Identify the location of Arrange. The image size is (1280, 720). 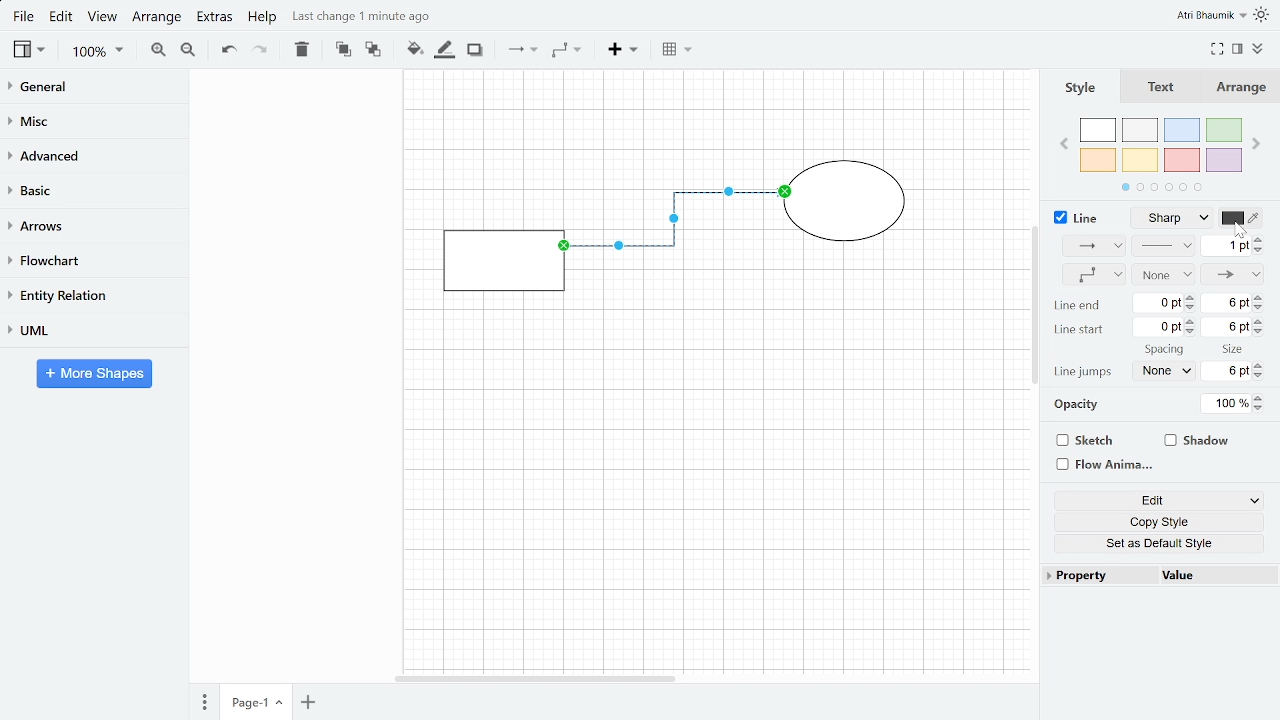
(158, 19).